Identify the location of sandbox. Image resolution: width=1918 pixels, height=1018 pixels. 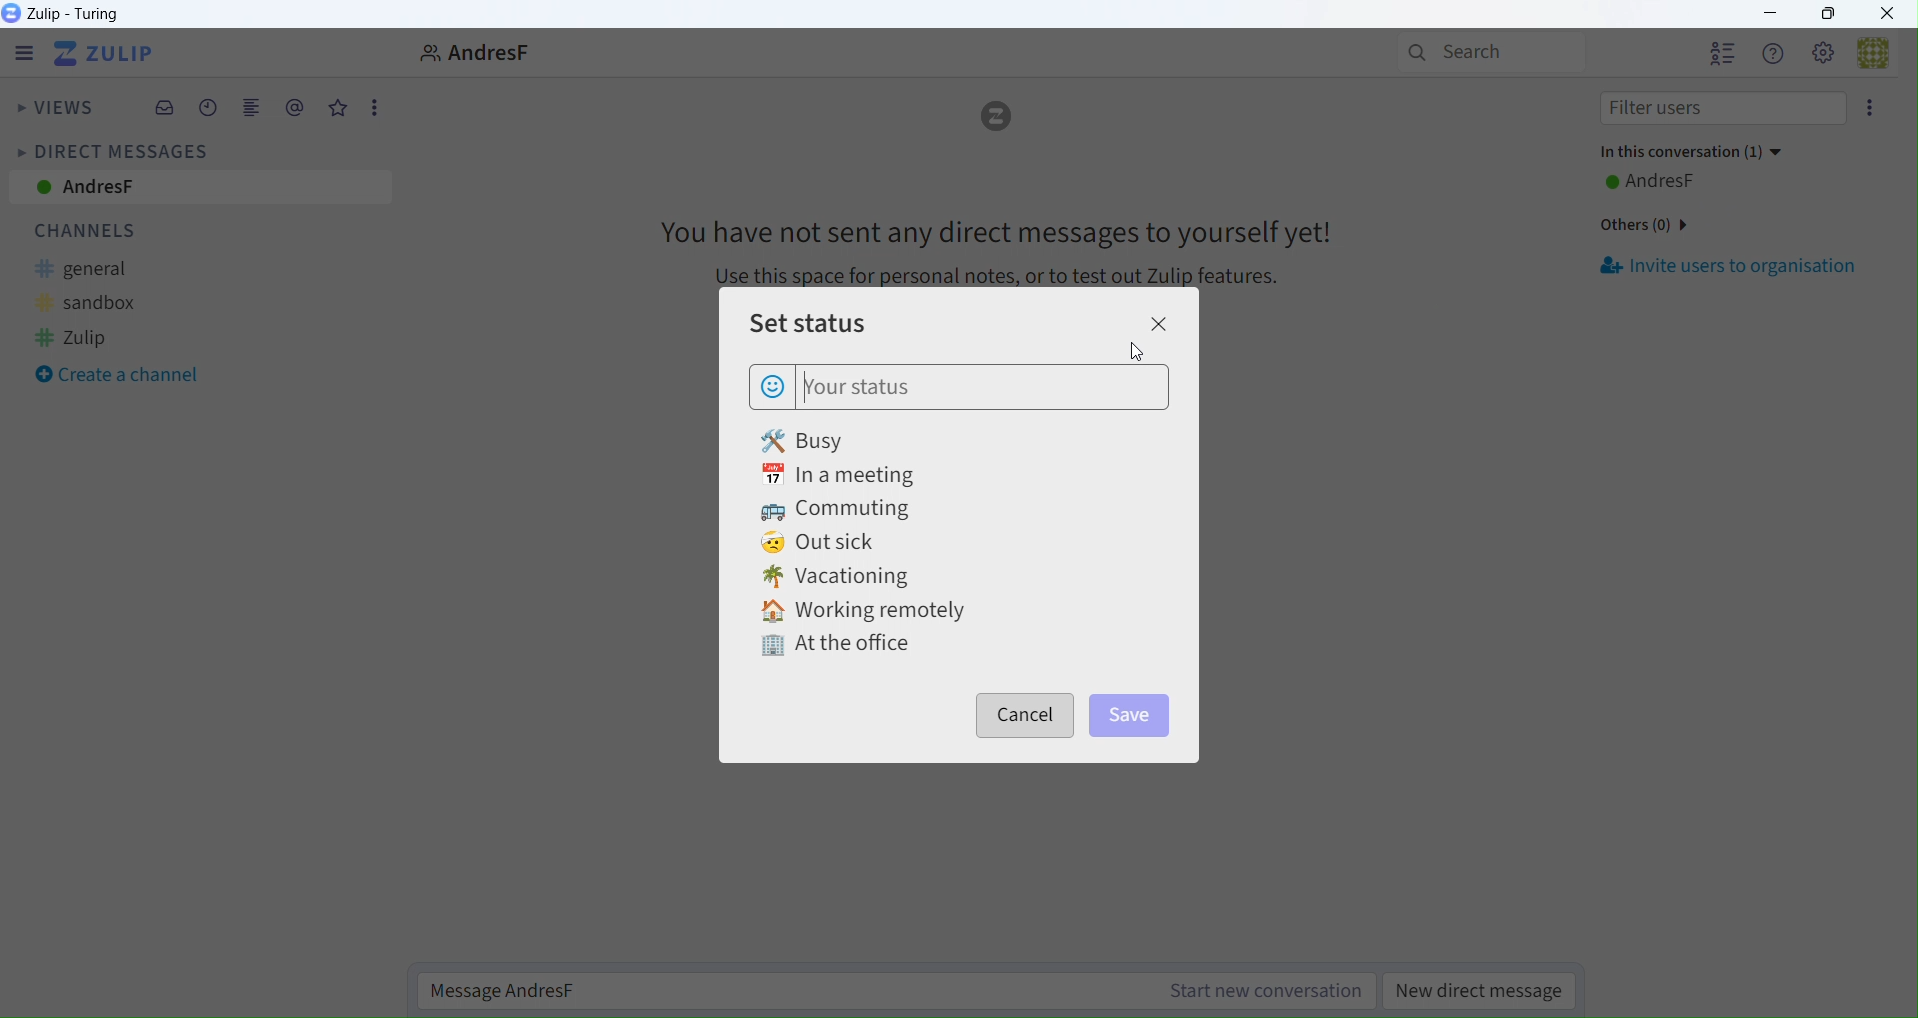
(104, 303).